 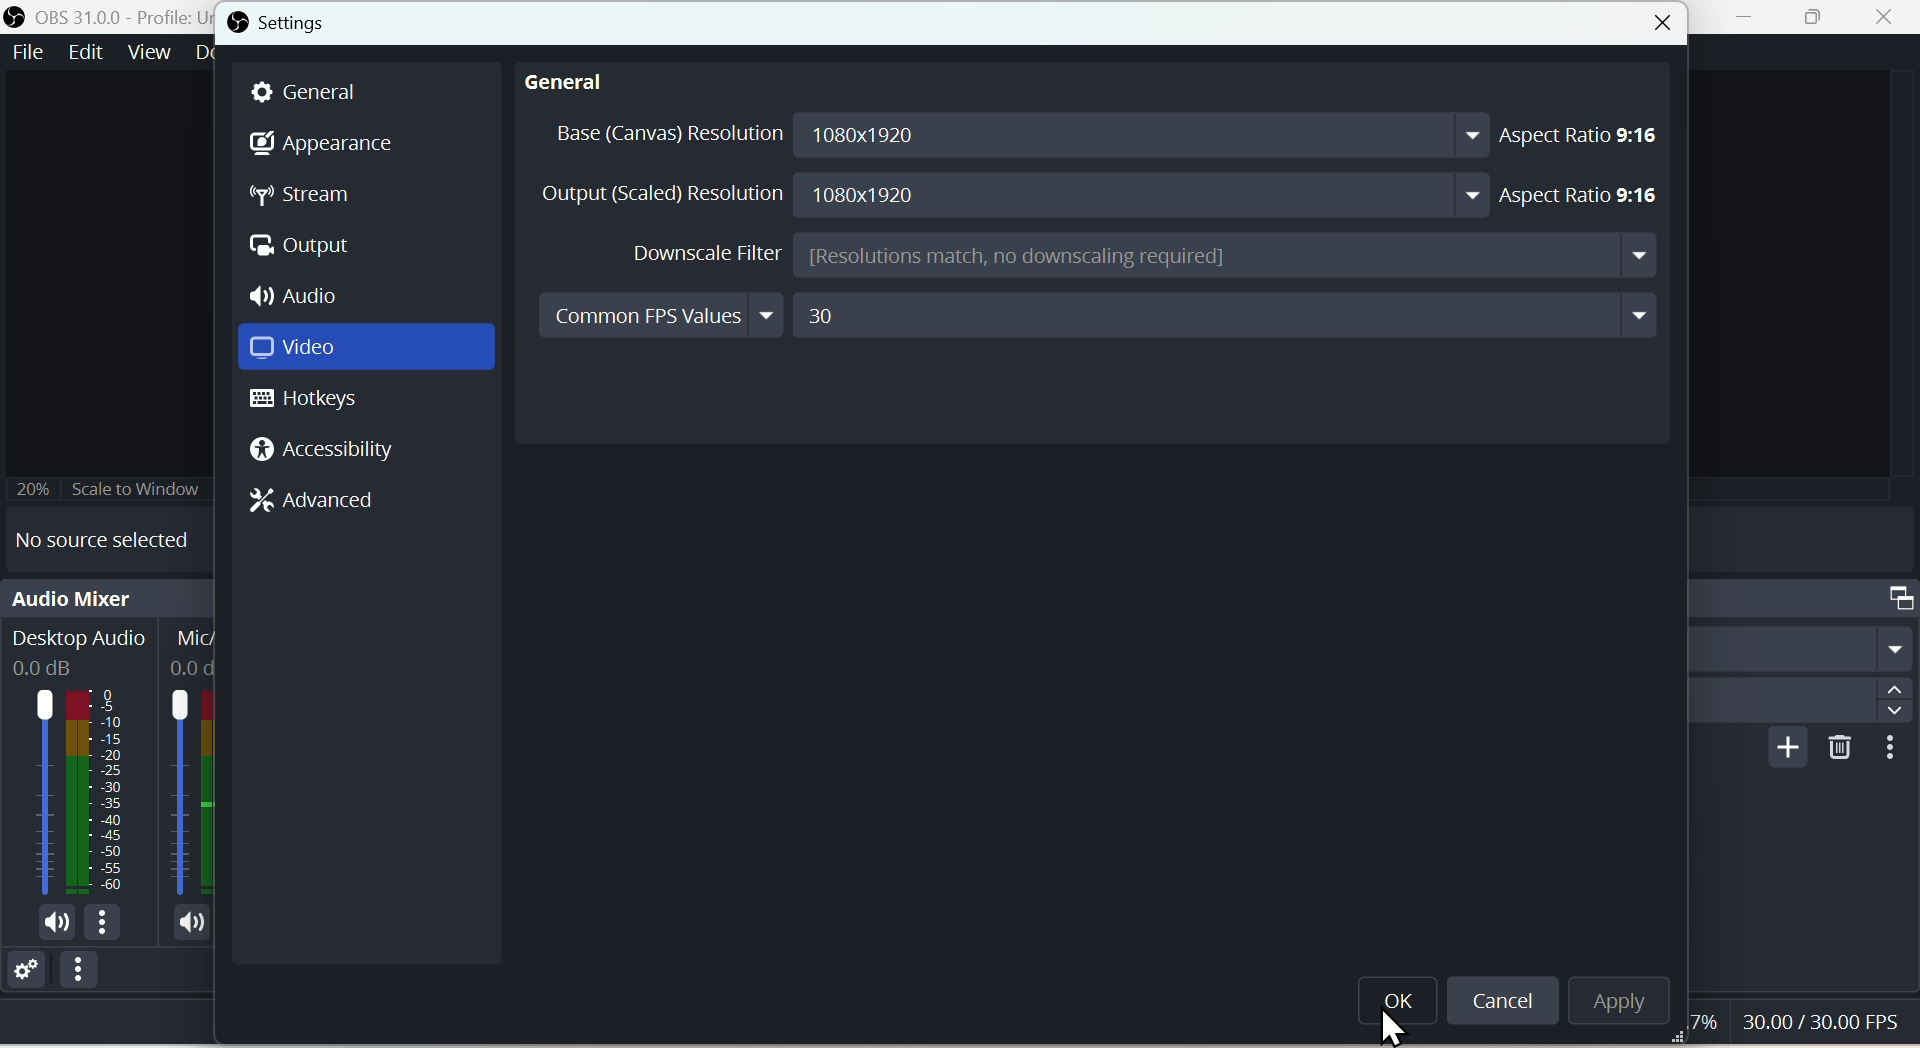 What do you see at coordinates (319, 498) in the screenshot?
I see `Advanced` at bounding box center [319, 498].